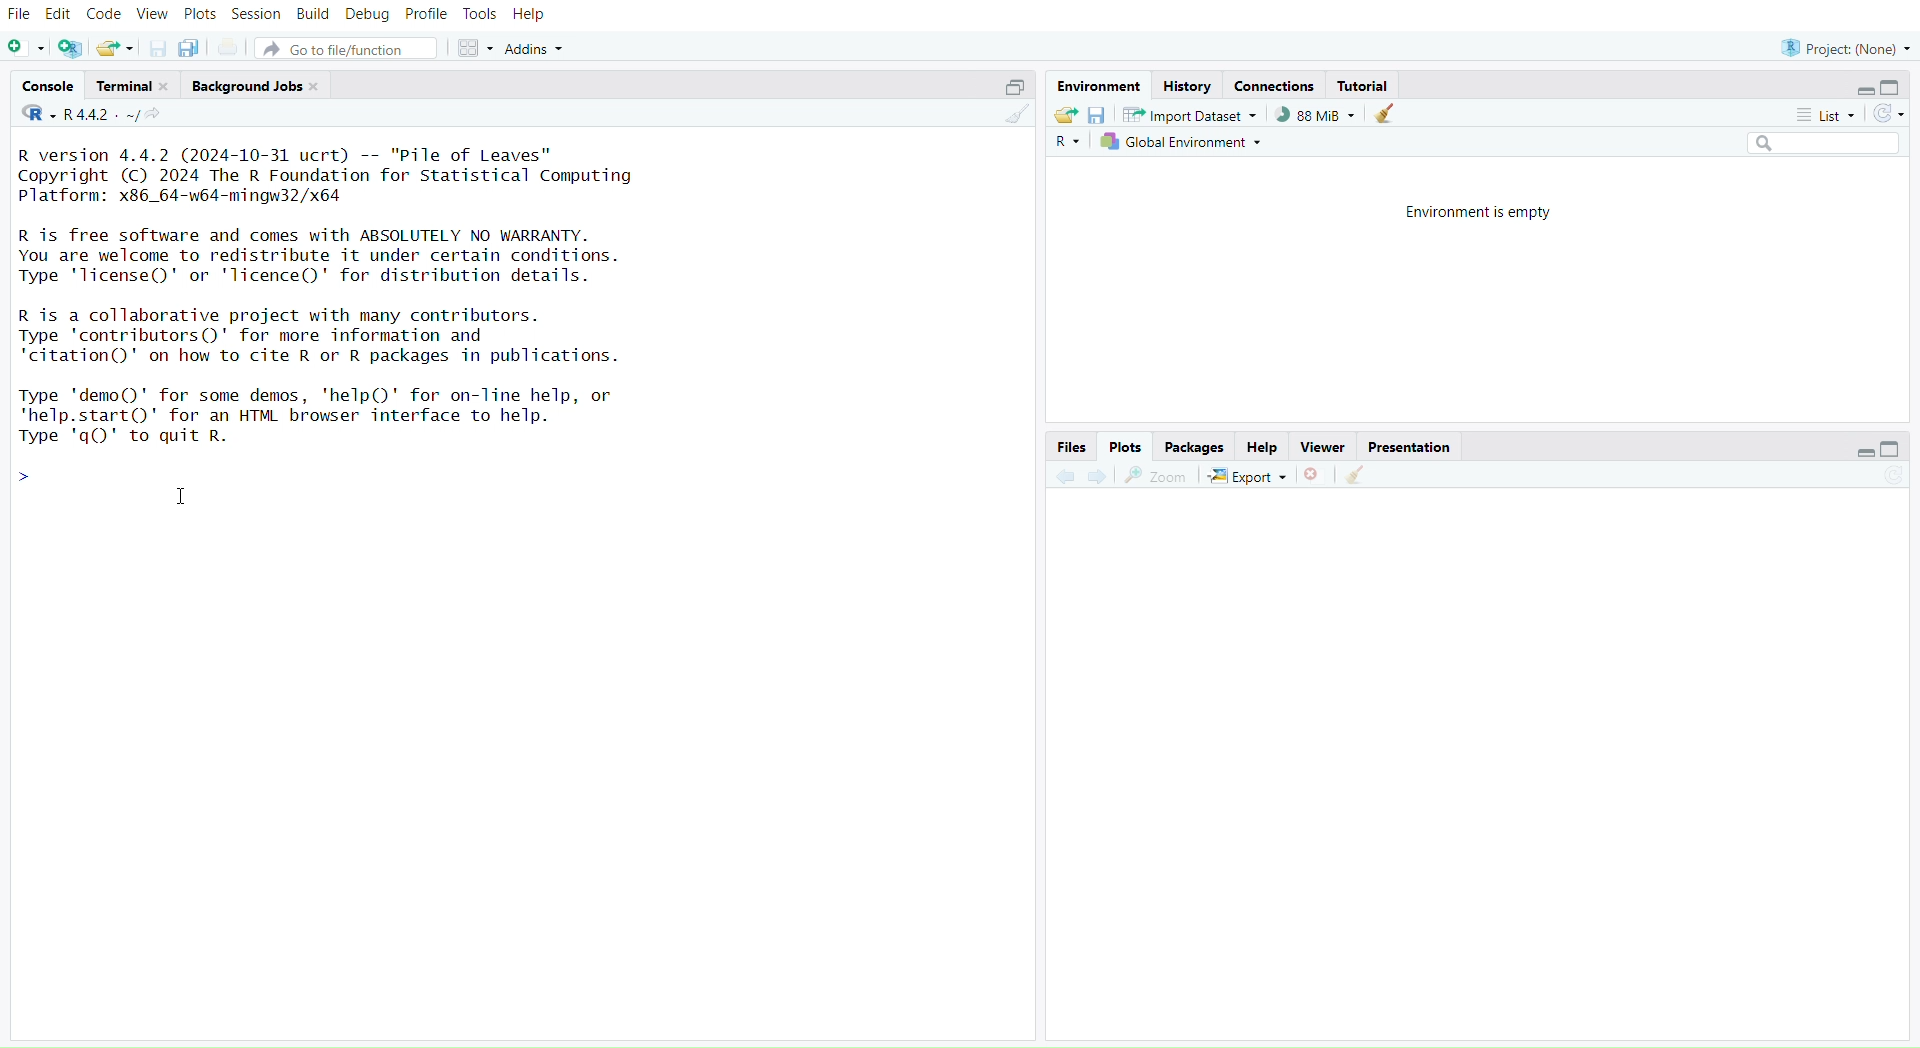 The image size is (1920, 1048). I want to click on edit, so click(62, 13).